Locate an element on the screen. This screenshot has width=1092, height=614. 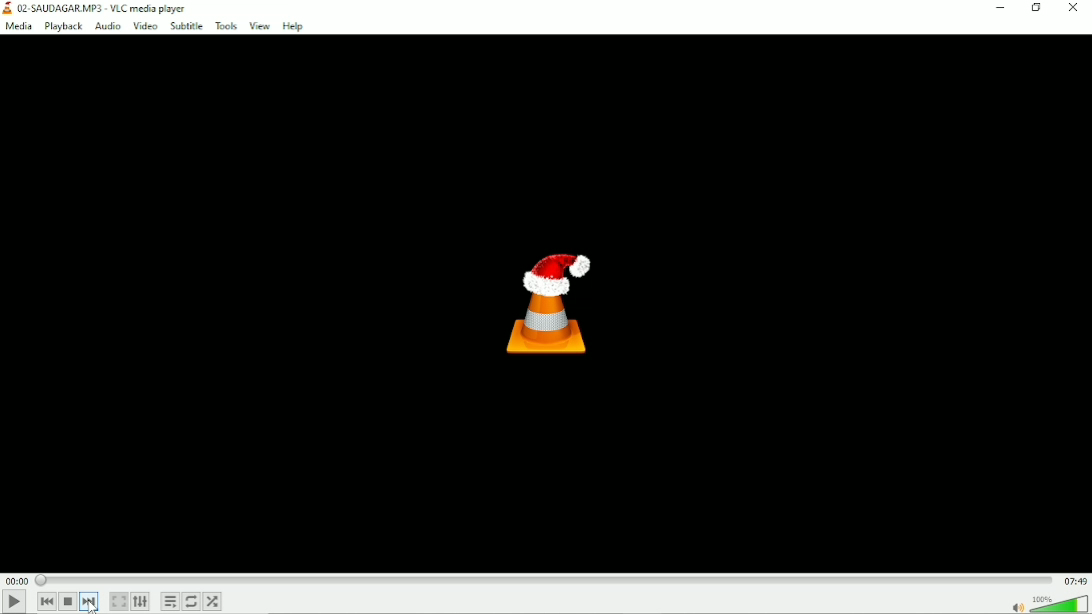
cursor is located at coordinates (89, 606).